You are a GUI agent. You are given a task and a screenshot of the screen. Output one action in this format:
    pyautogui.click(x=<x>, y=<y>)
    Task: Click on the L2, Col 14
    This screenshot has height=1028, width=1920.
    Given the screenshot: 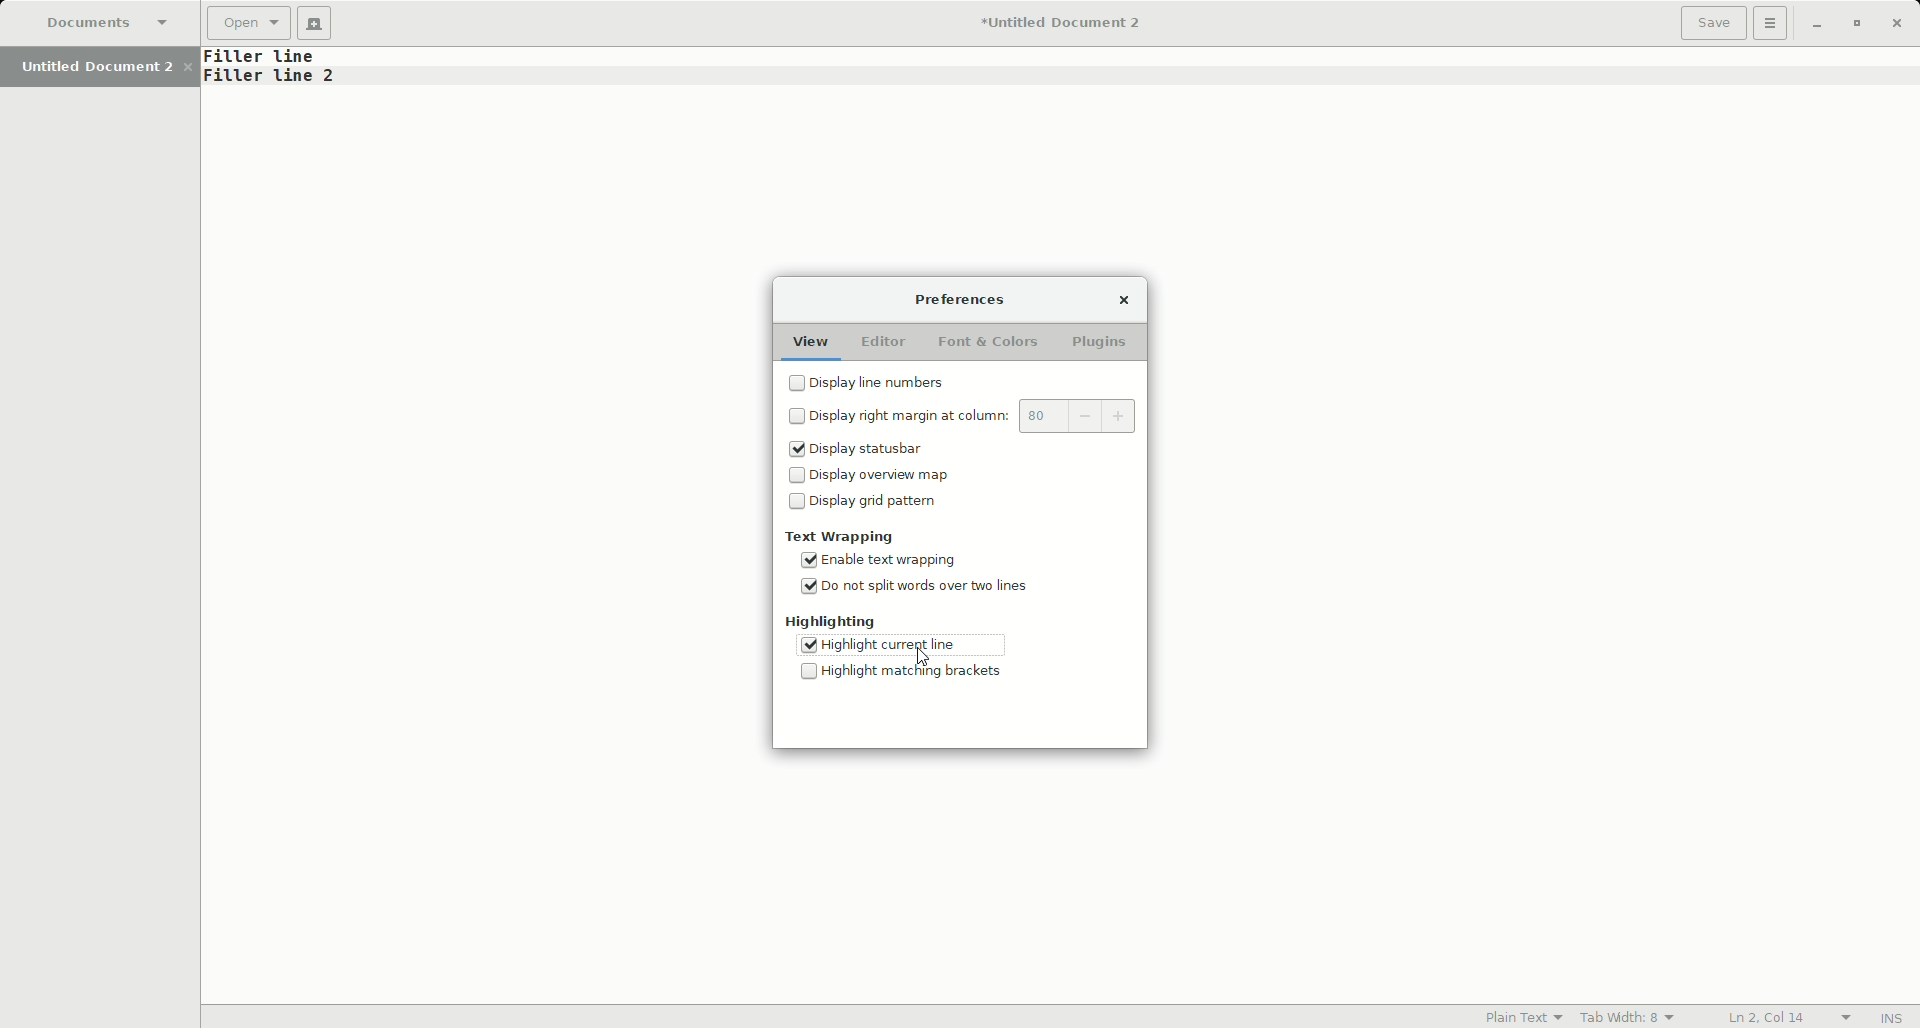 What is the action you would take?
    pyautogui.click(x=1767, y=1016)
    